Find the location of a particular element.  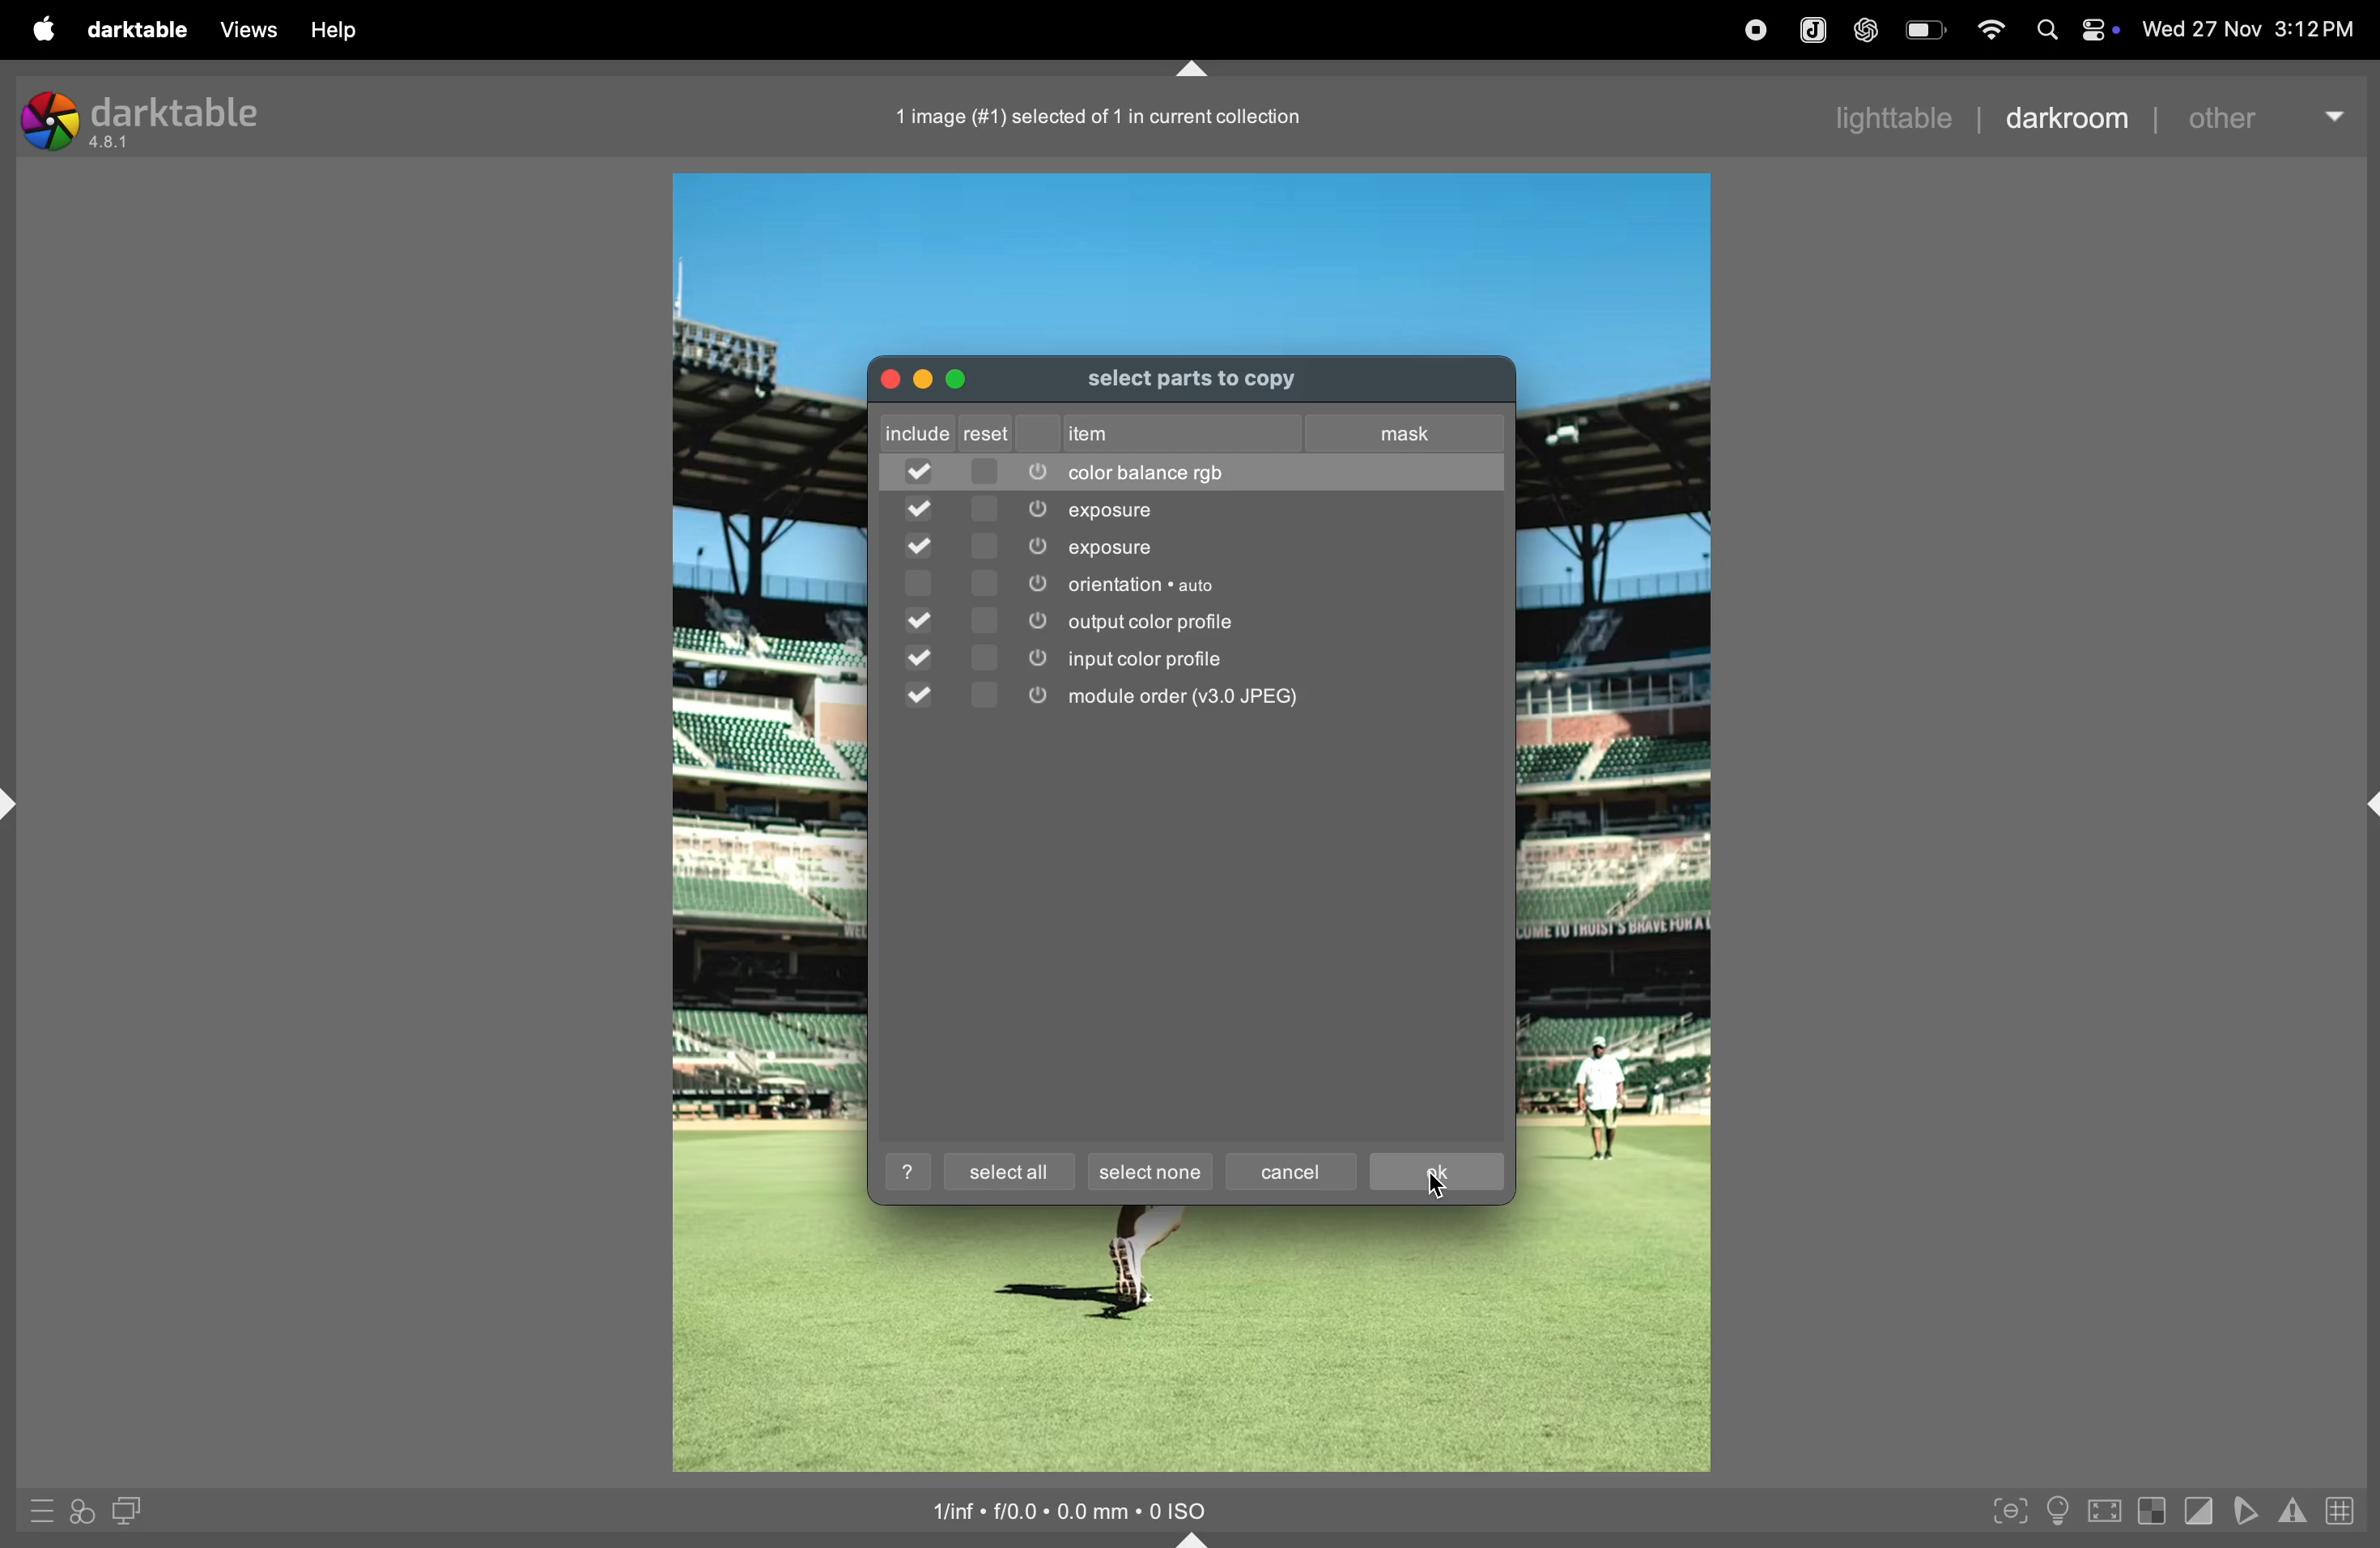

close is located at coordinates (892, 380).